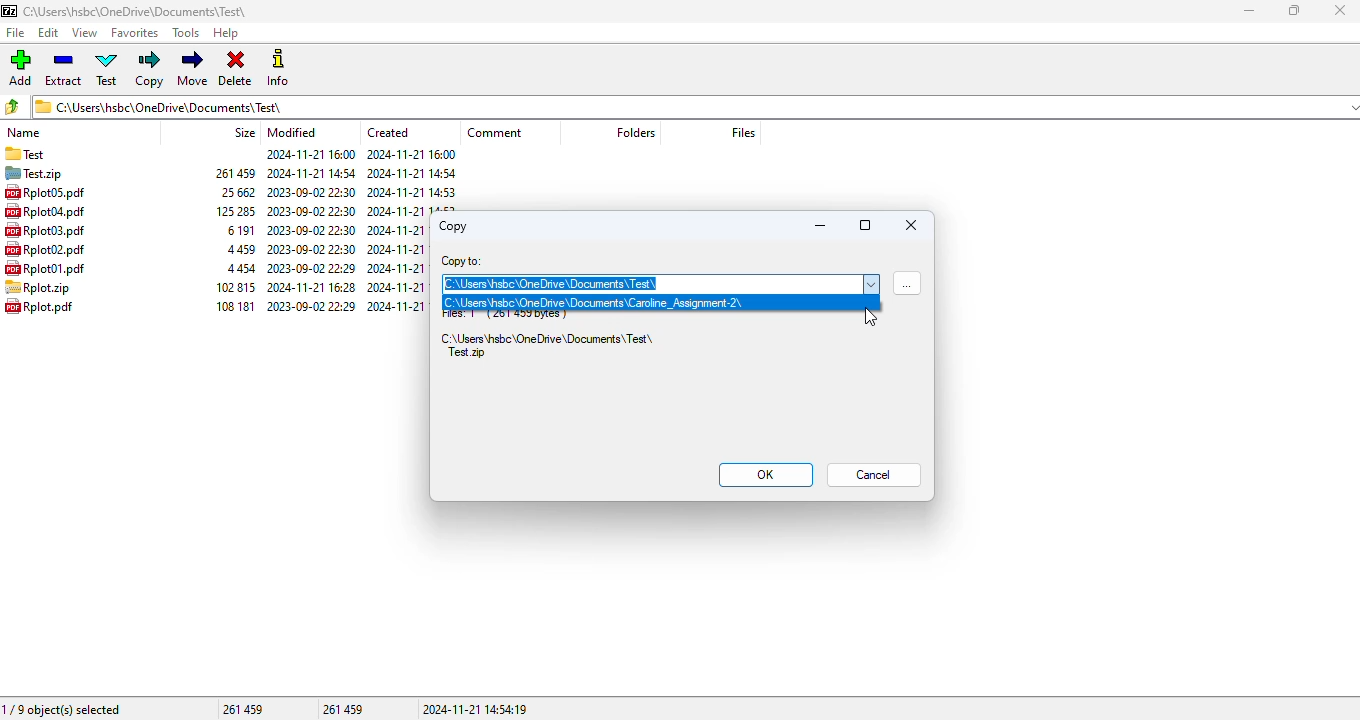 The width and height of the screenshot is (1360, 720). What do you see at coordinates (184, 33) in the screenshot?
I see `tools` at bounding box center [184, 33].